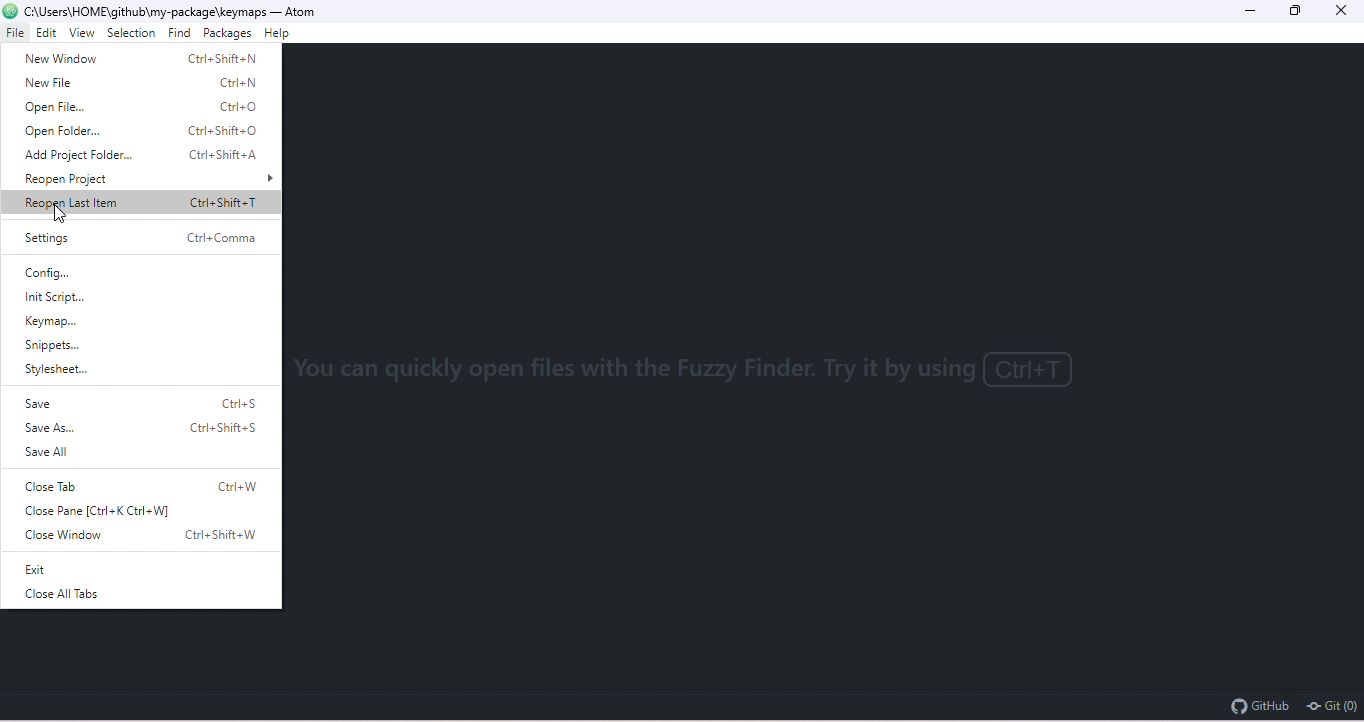 The image size is (1364, 722). What do you see at coordinates (230, 34) in the screenshot?
I see `packages` at bounding box center [230, 34].